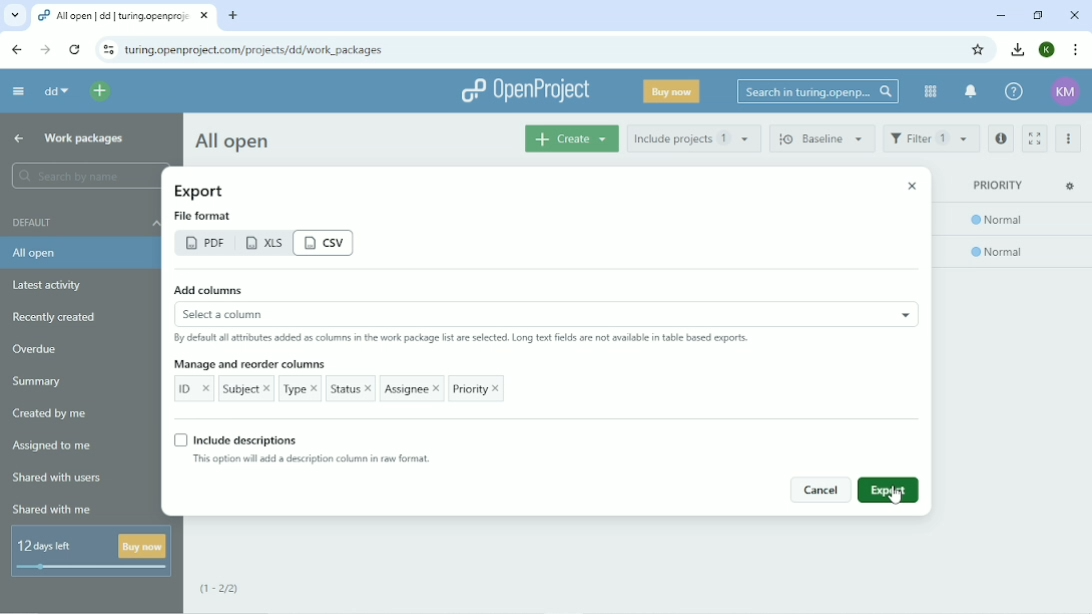 The width and height of the screenshot is (1092, 614). What do you see at coordinates (413, 388) in the screenshot?
I see `Assignee` at bounding box center [413, 388].